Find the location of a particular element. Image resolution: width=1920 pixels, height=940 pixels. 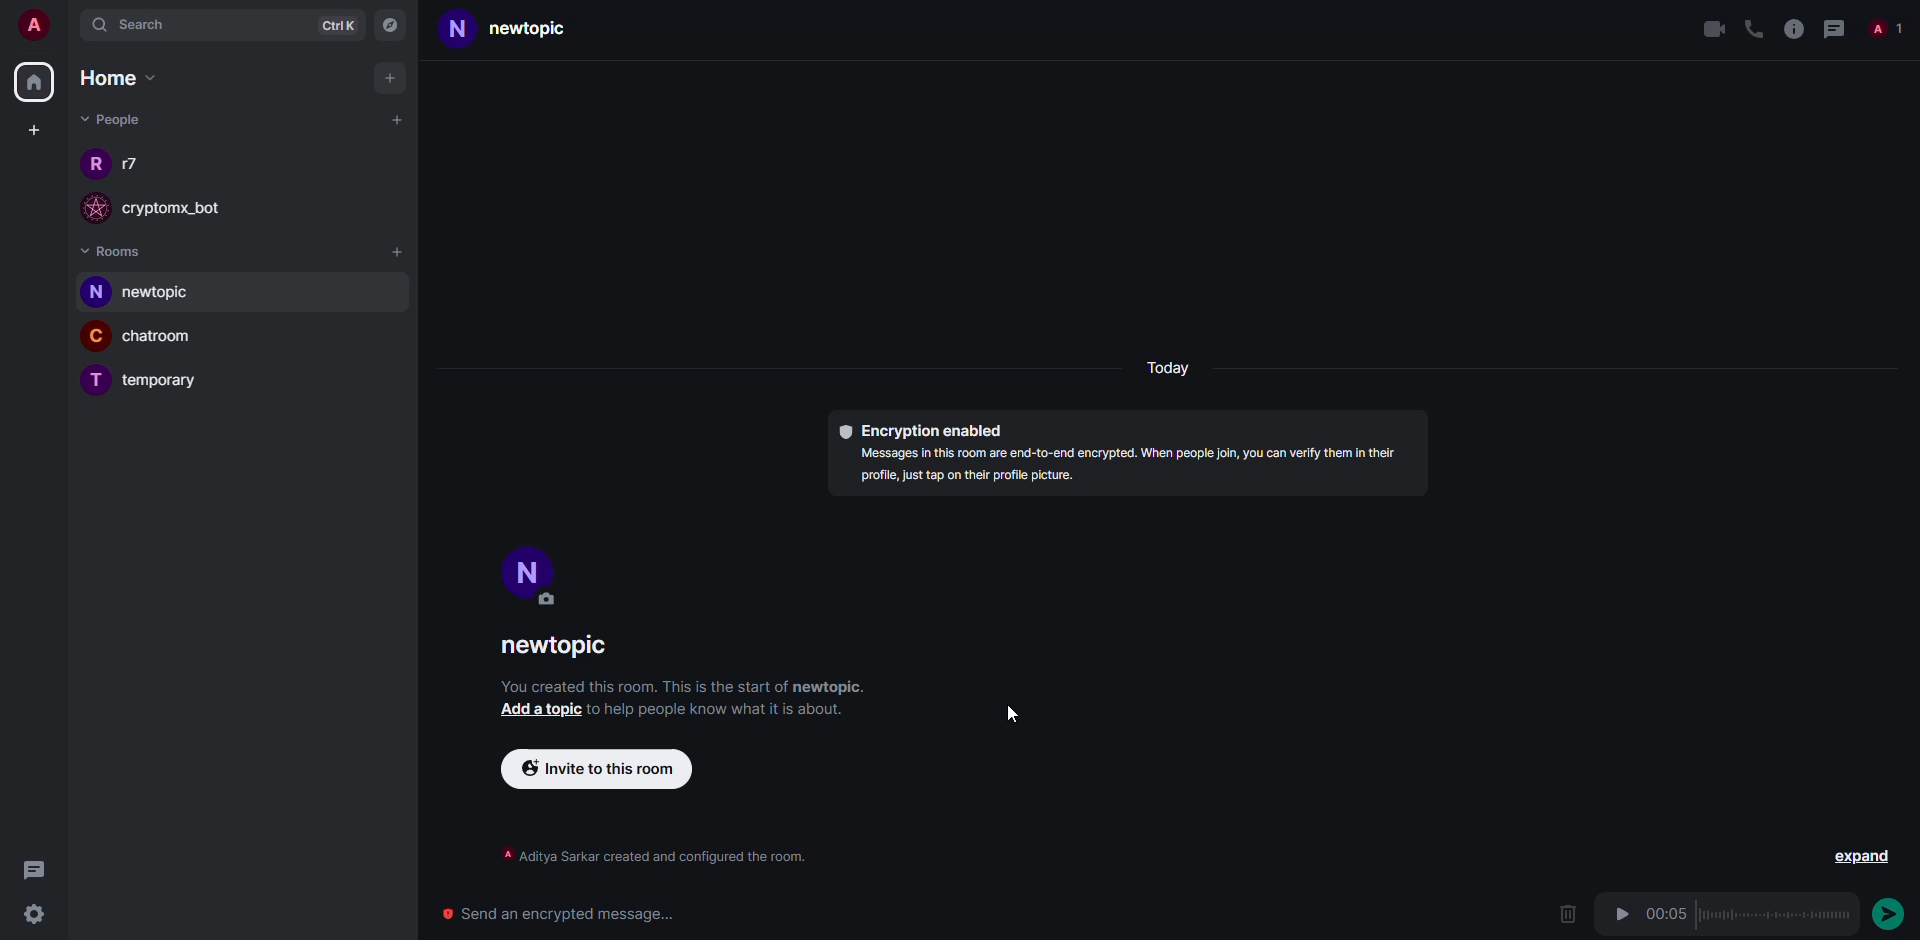

info is located at coordinates (1793, 28).